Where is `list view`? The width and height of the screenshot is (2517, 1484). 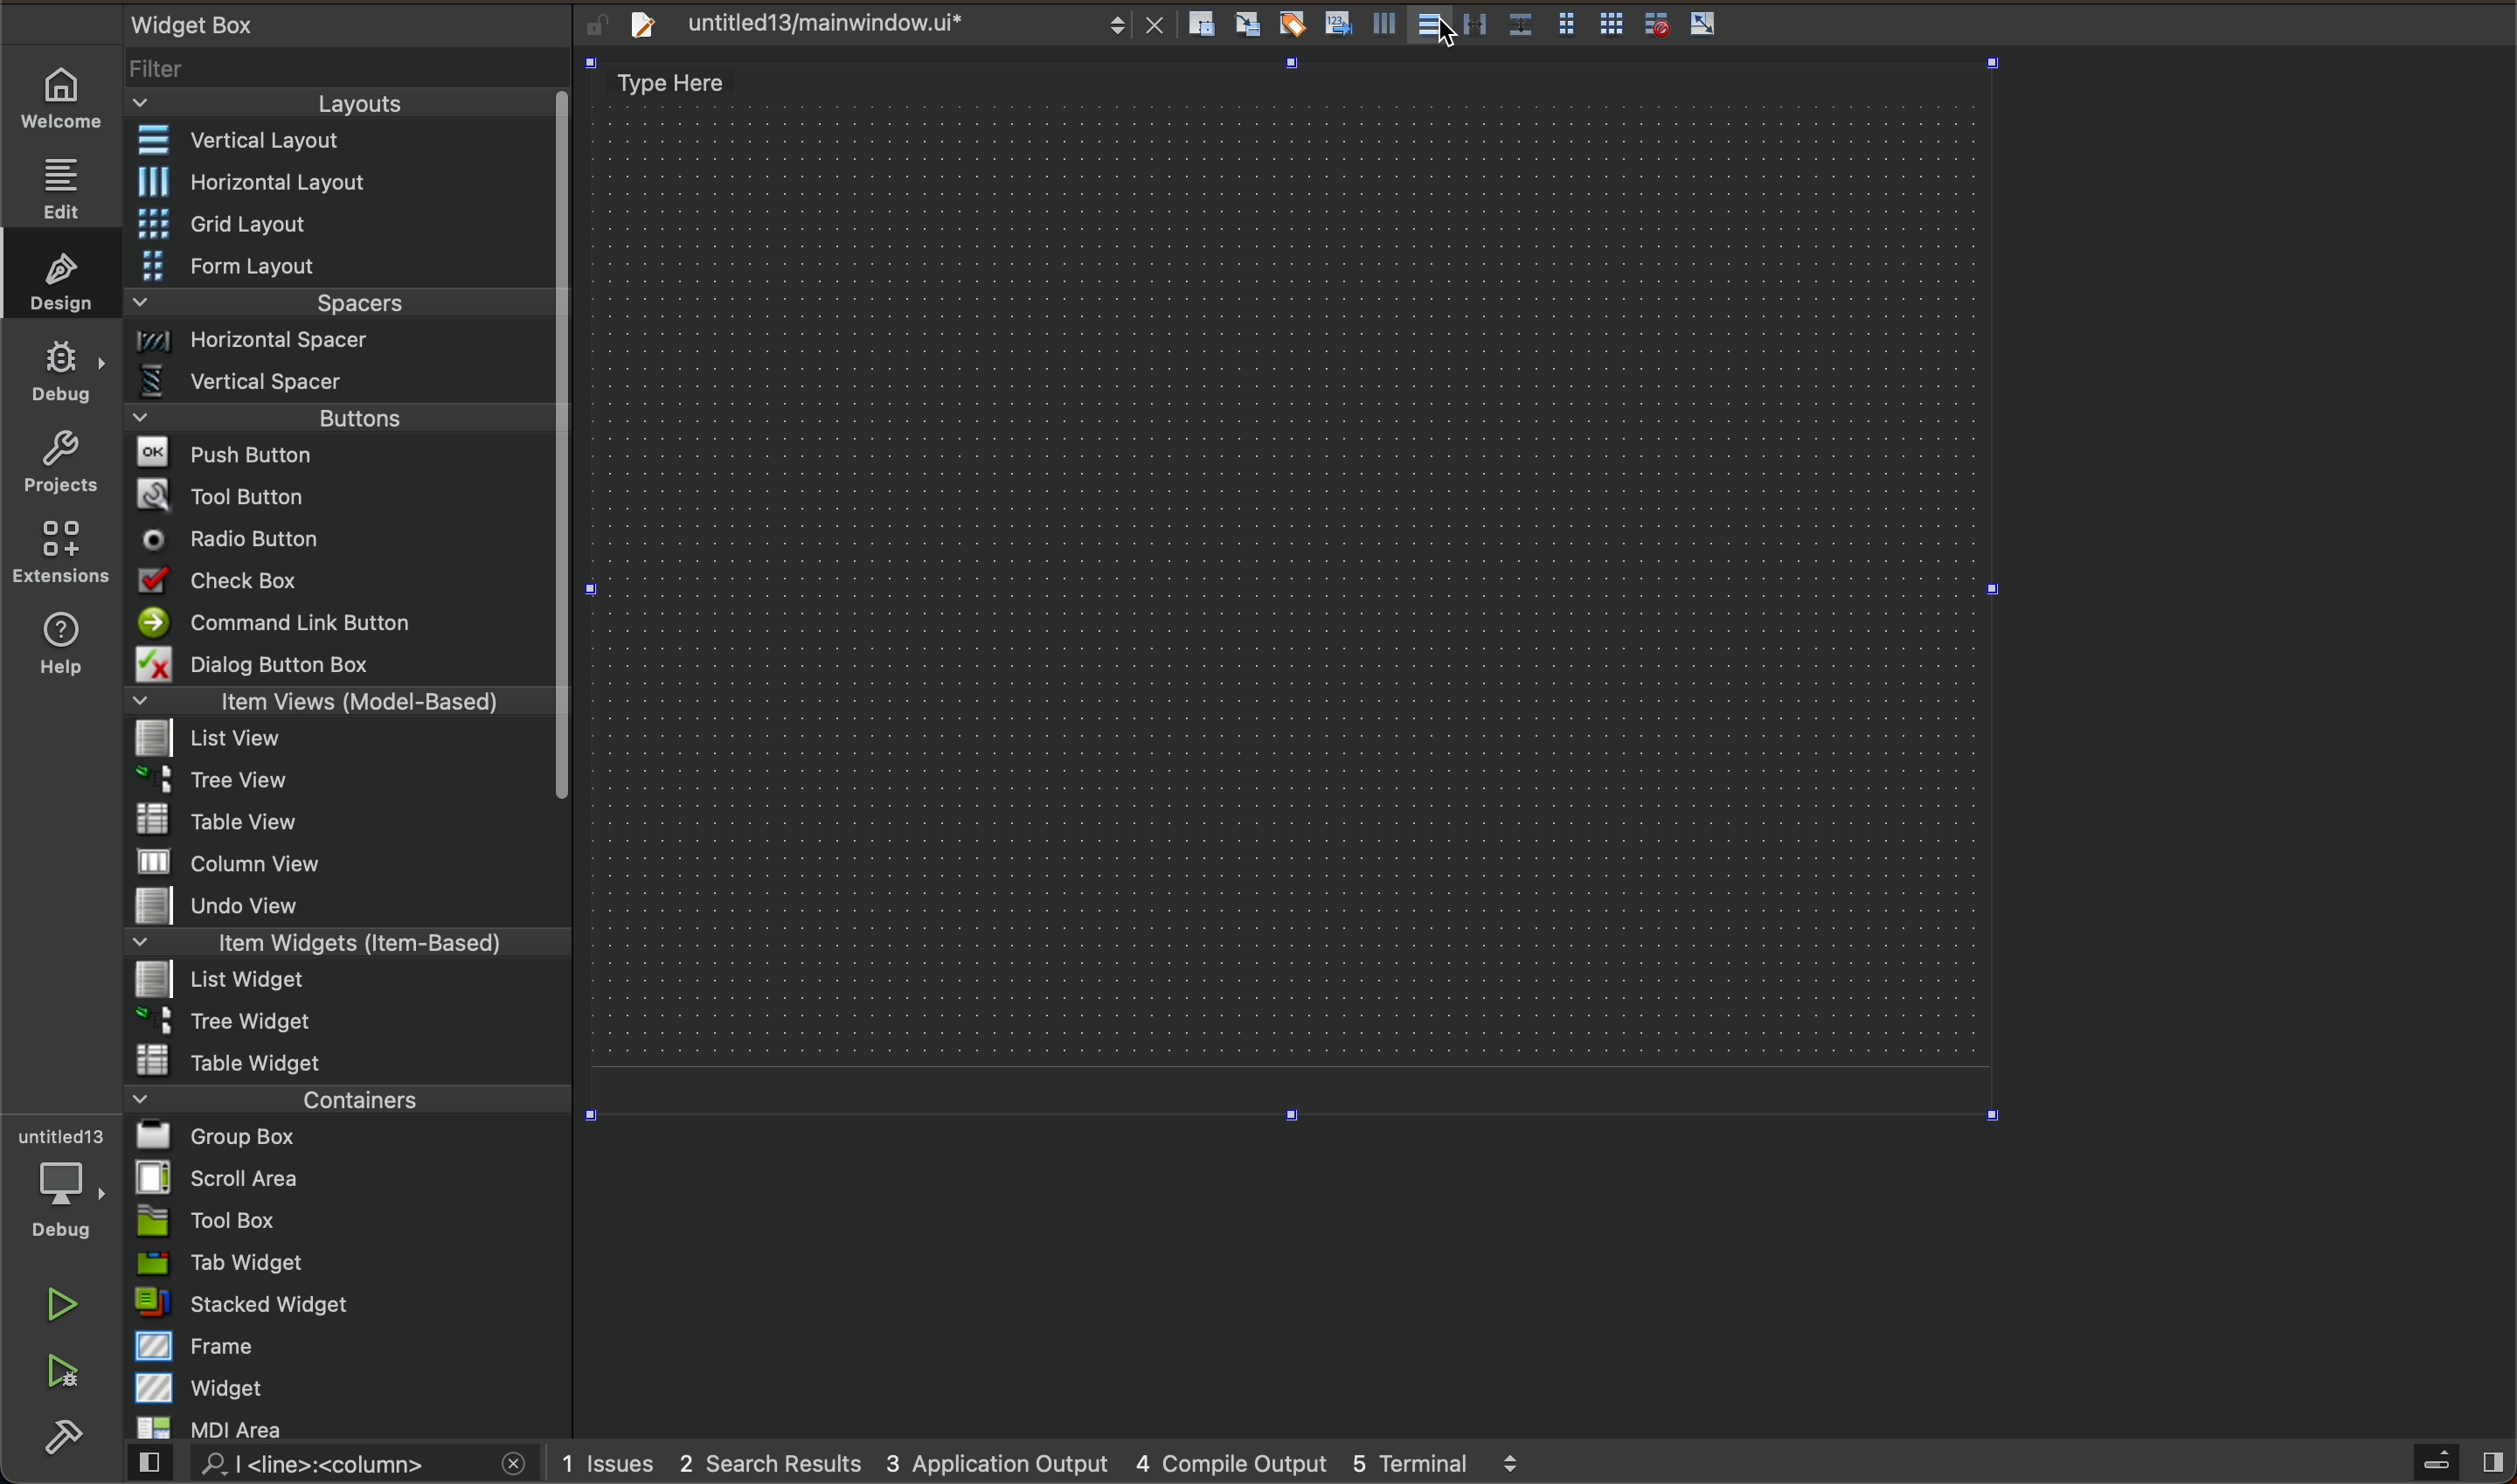
list view is located at coordinates (338, 740).